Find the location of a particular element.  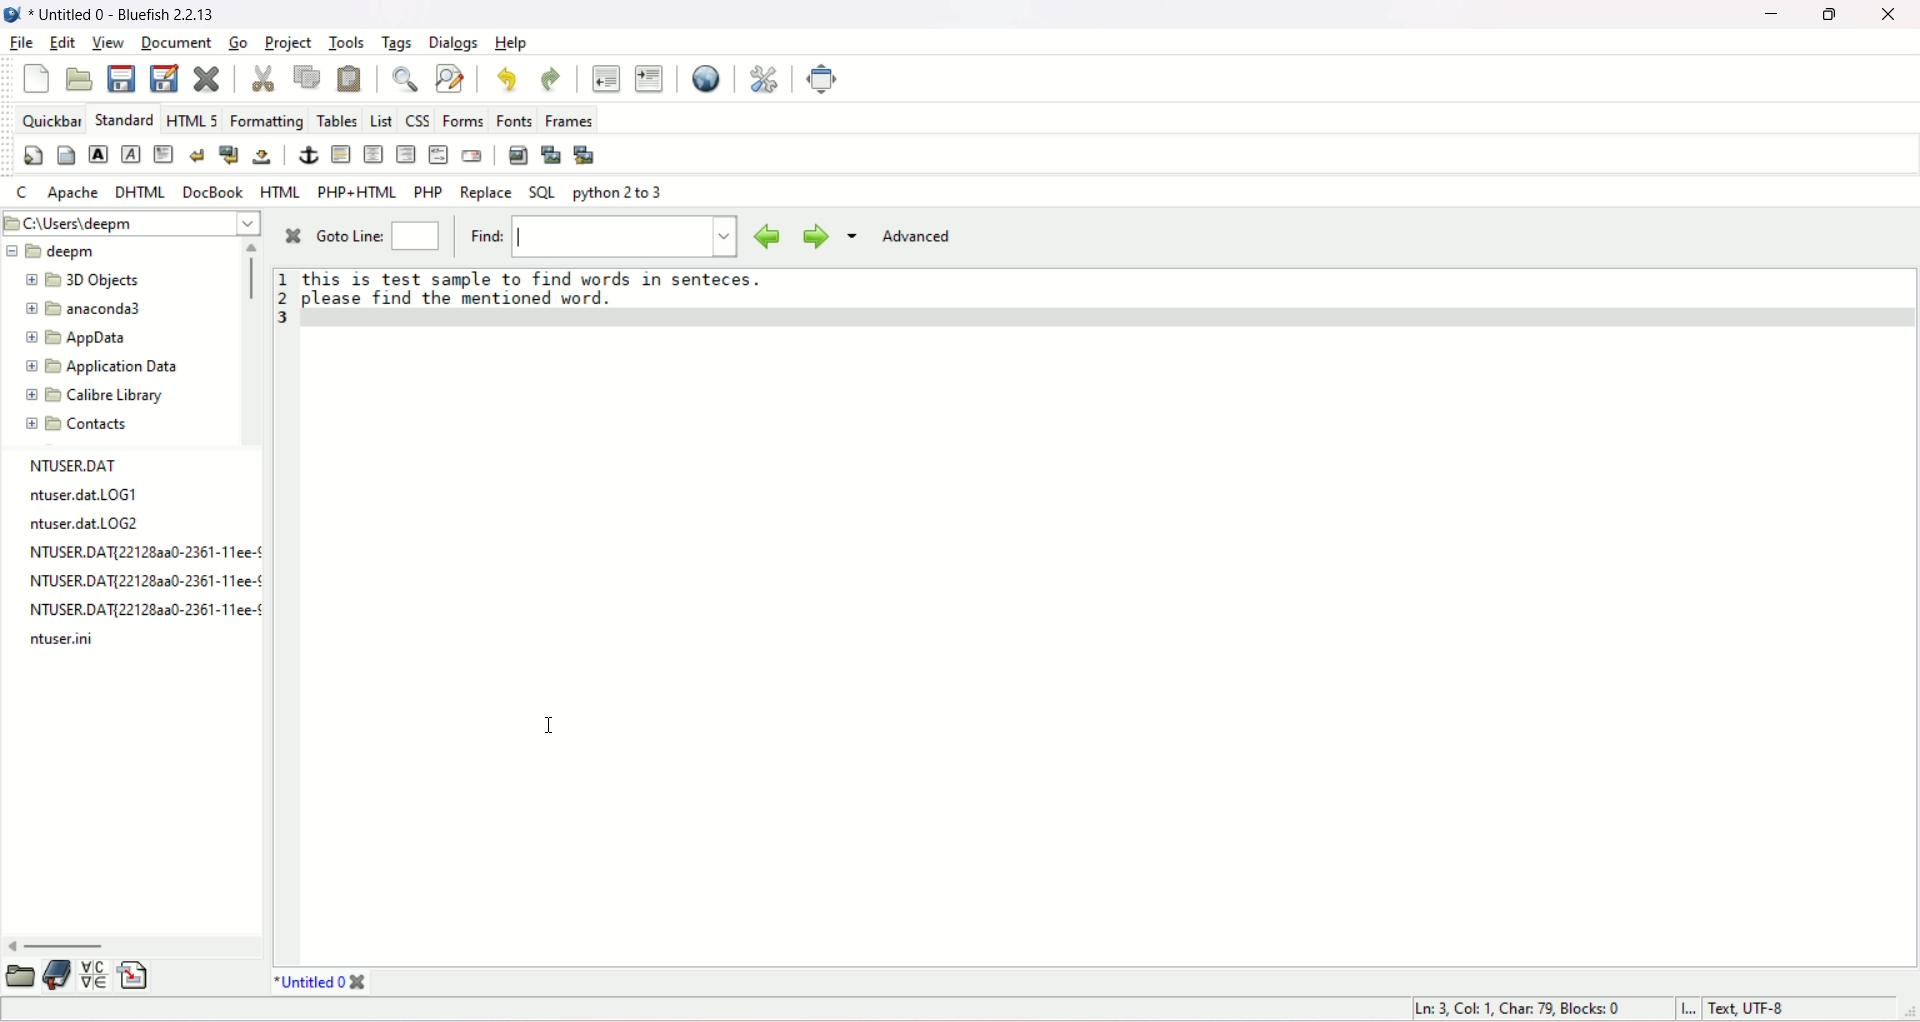

anchor/hyperlink is located at coordinates (308, 155).